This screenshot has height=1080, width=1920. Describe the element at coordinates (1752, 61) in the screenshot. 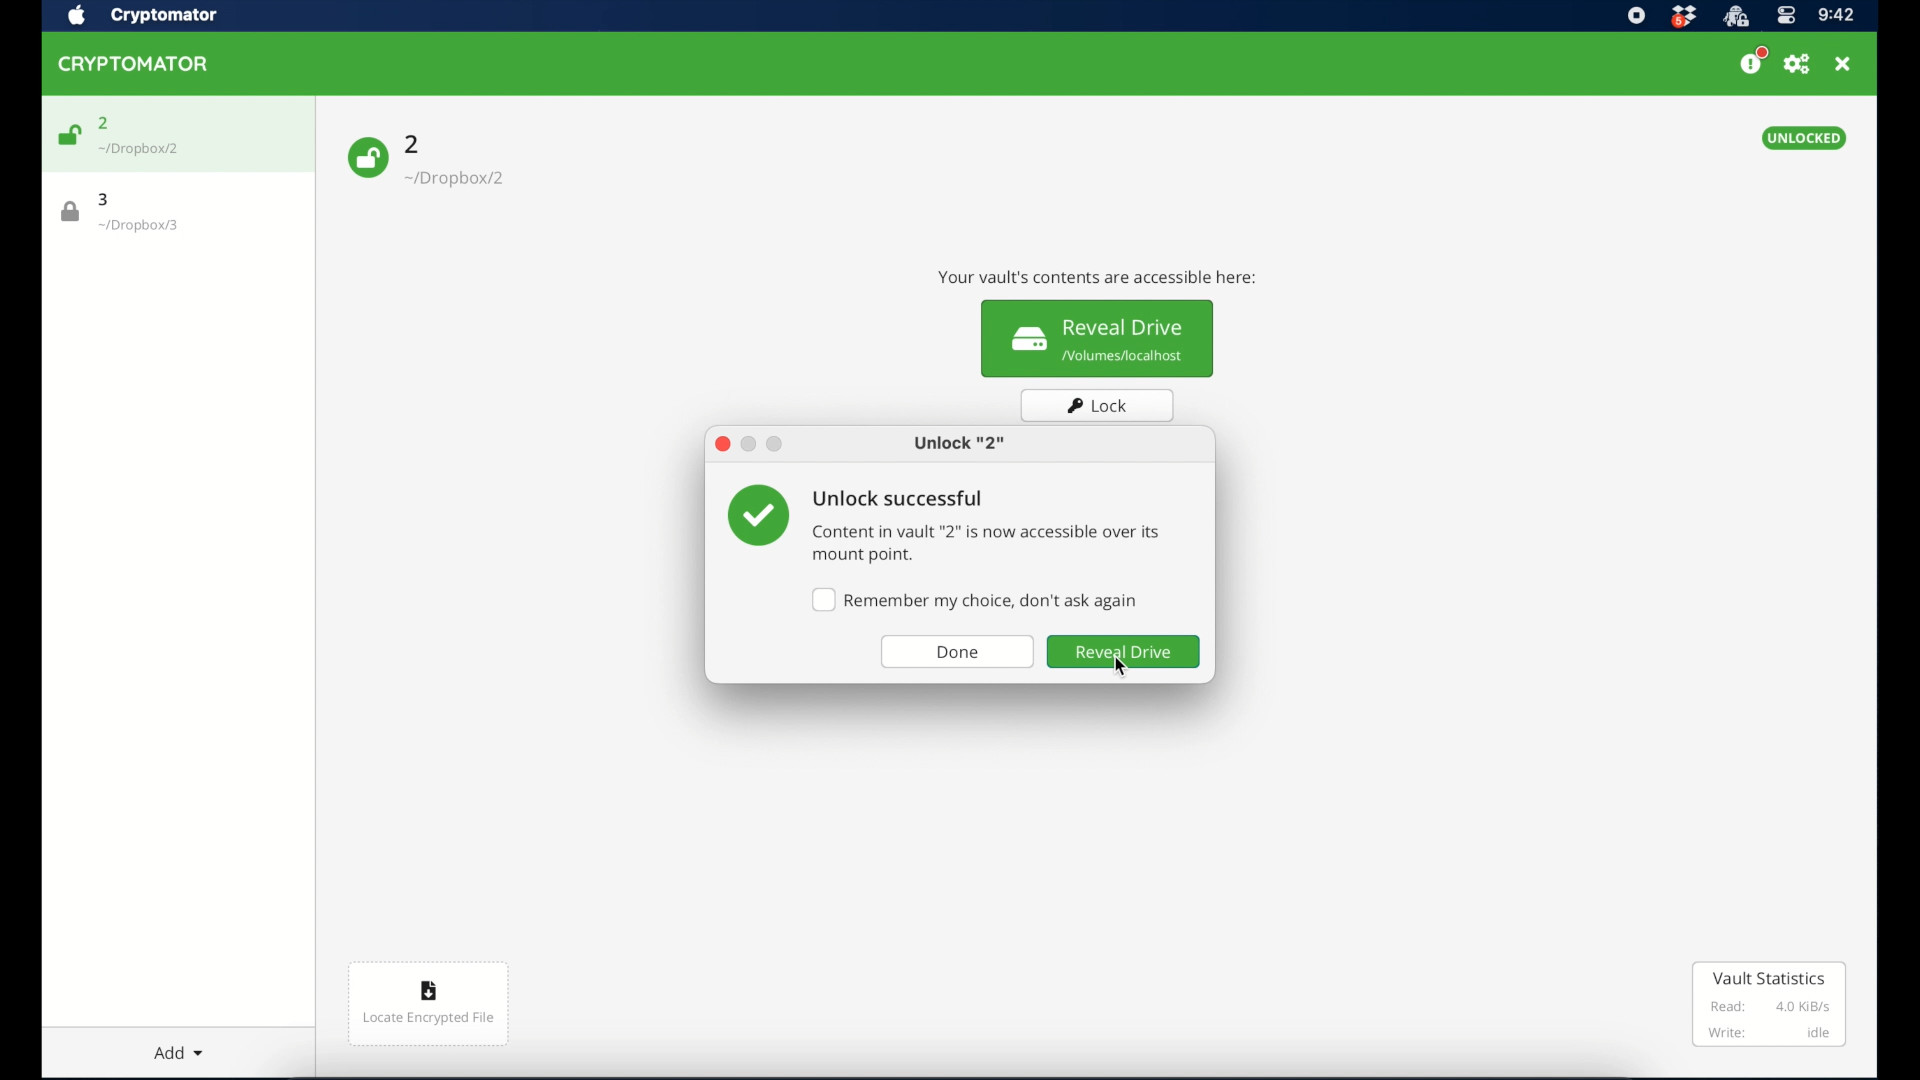

I see `support us` at that location.